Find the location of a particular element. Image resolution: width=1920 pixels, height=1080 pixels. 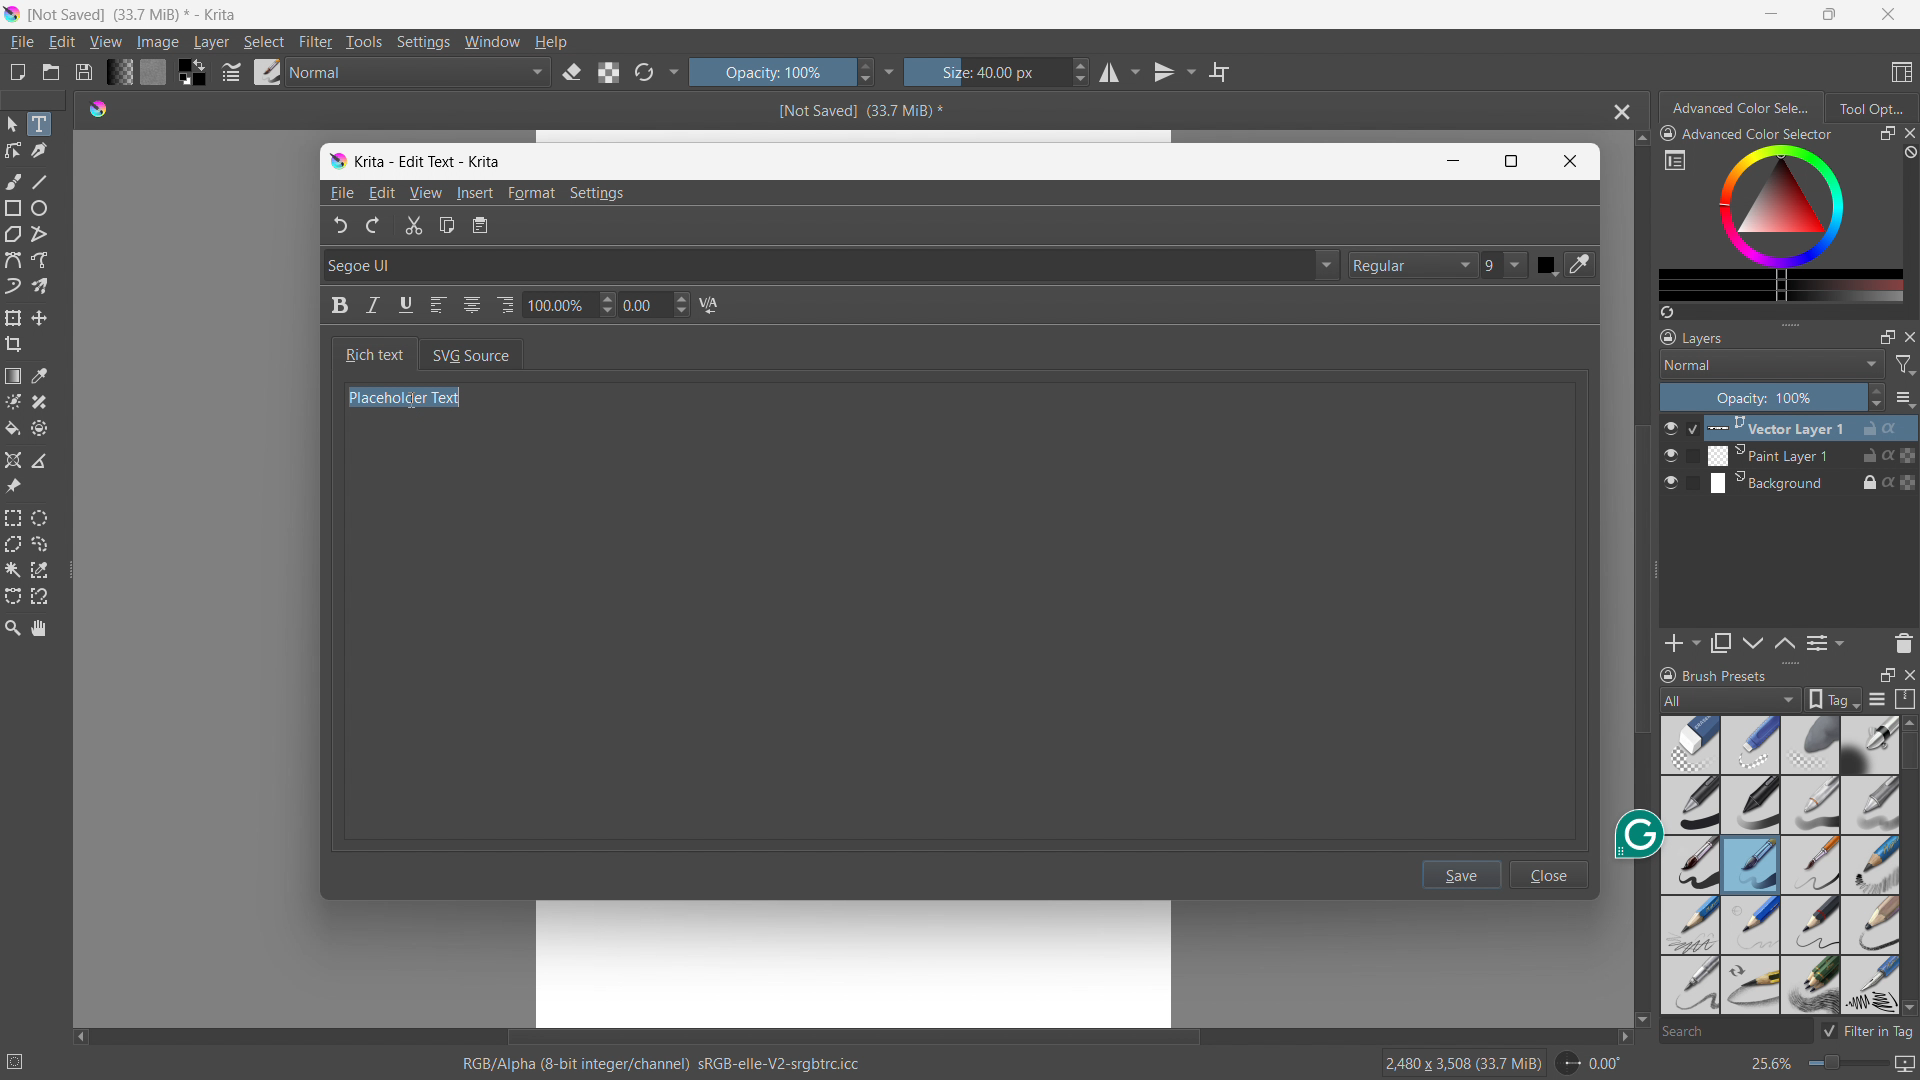

save is located at coordinates (83, 72).